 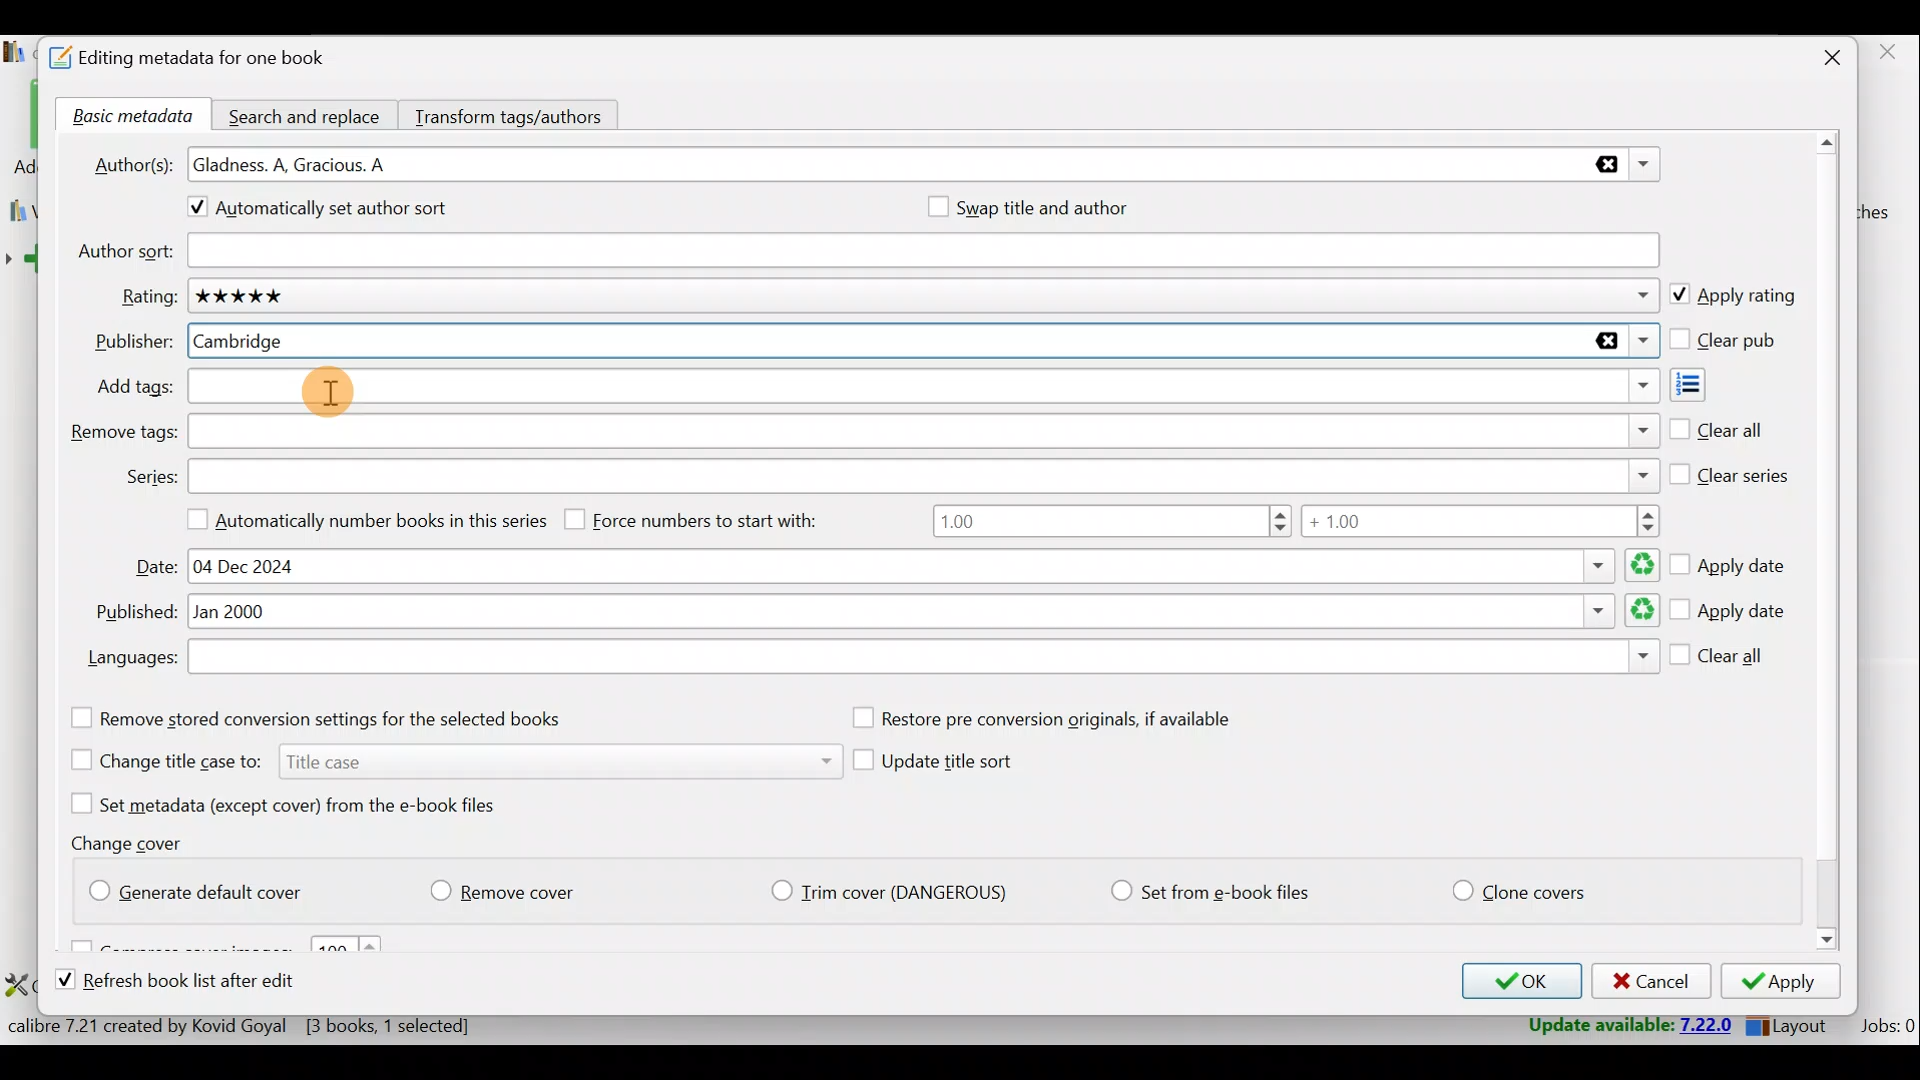 I want to click on Trim cover (Dangerious), so click(x=895, y=894).